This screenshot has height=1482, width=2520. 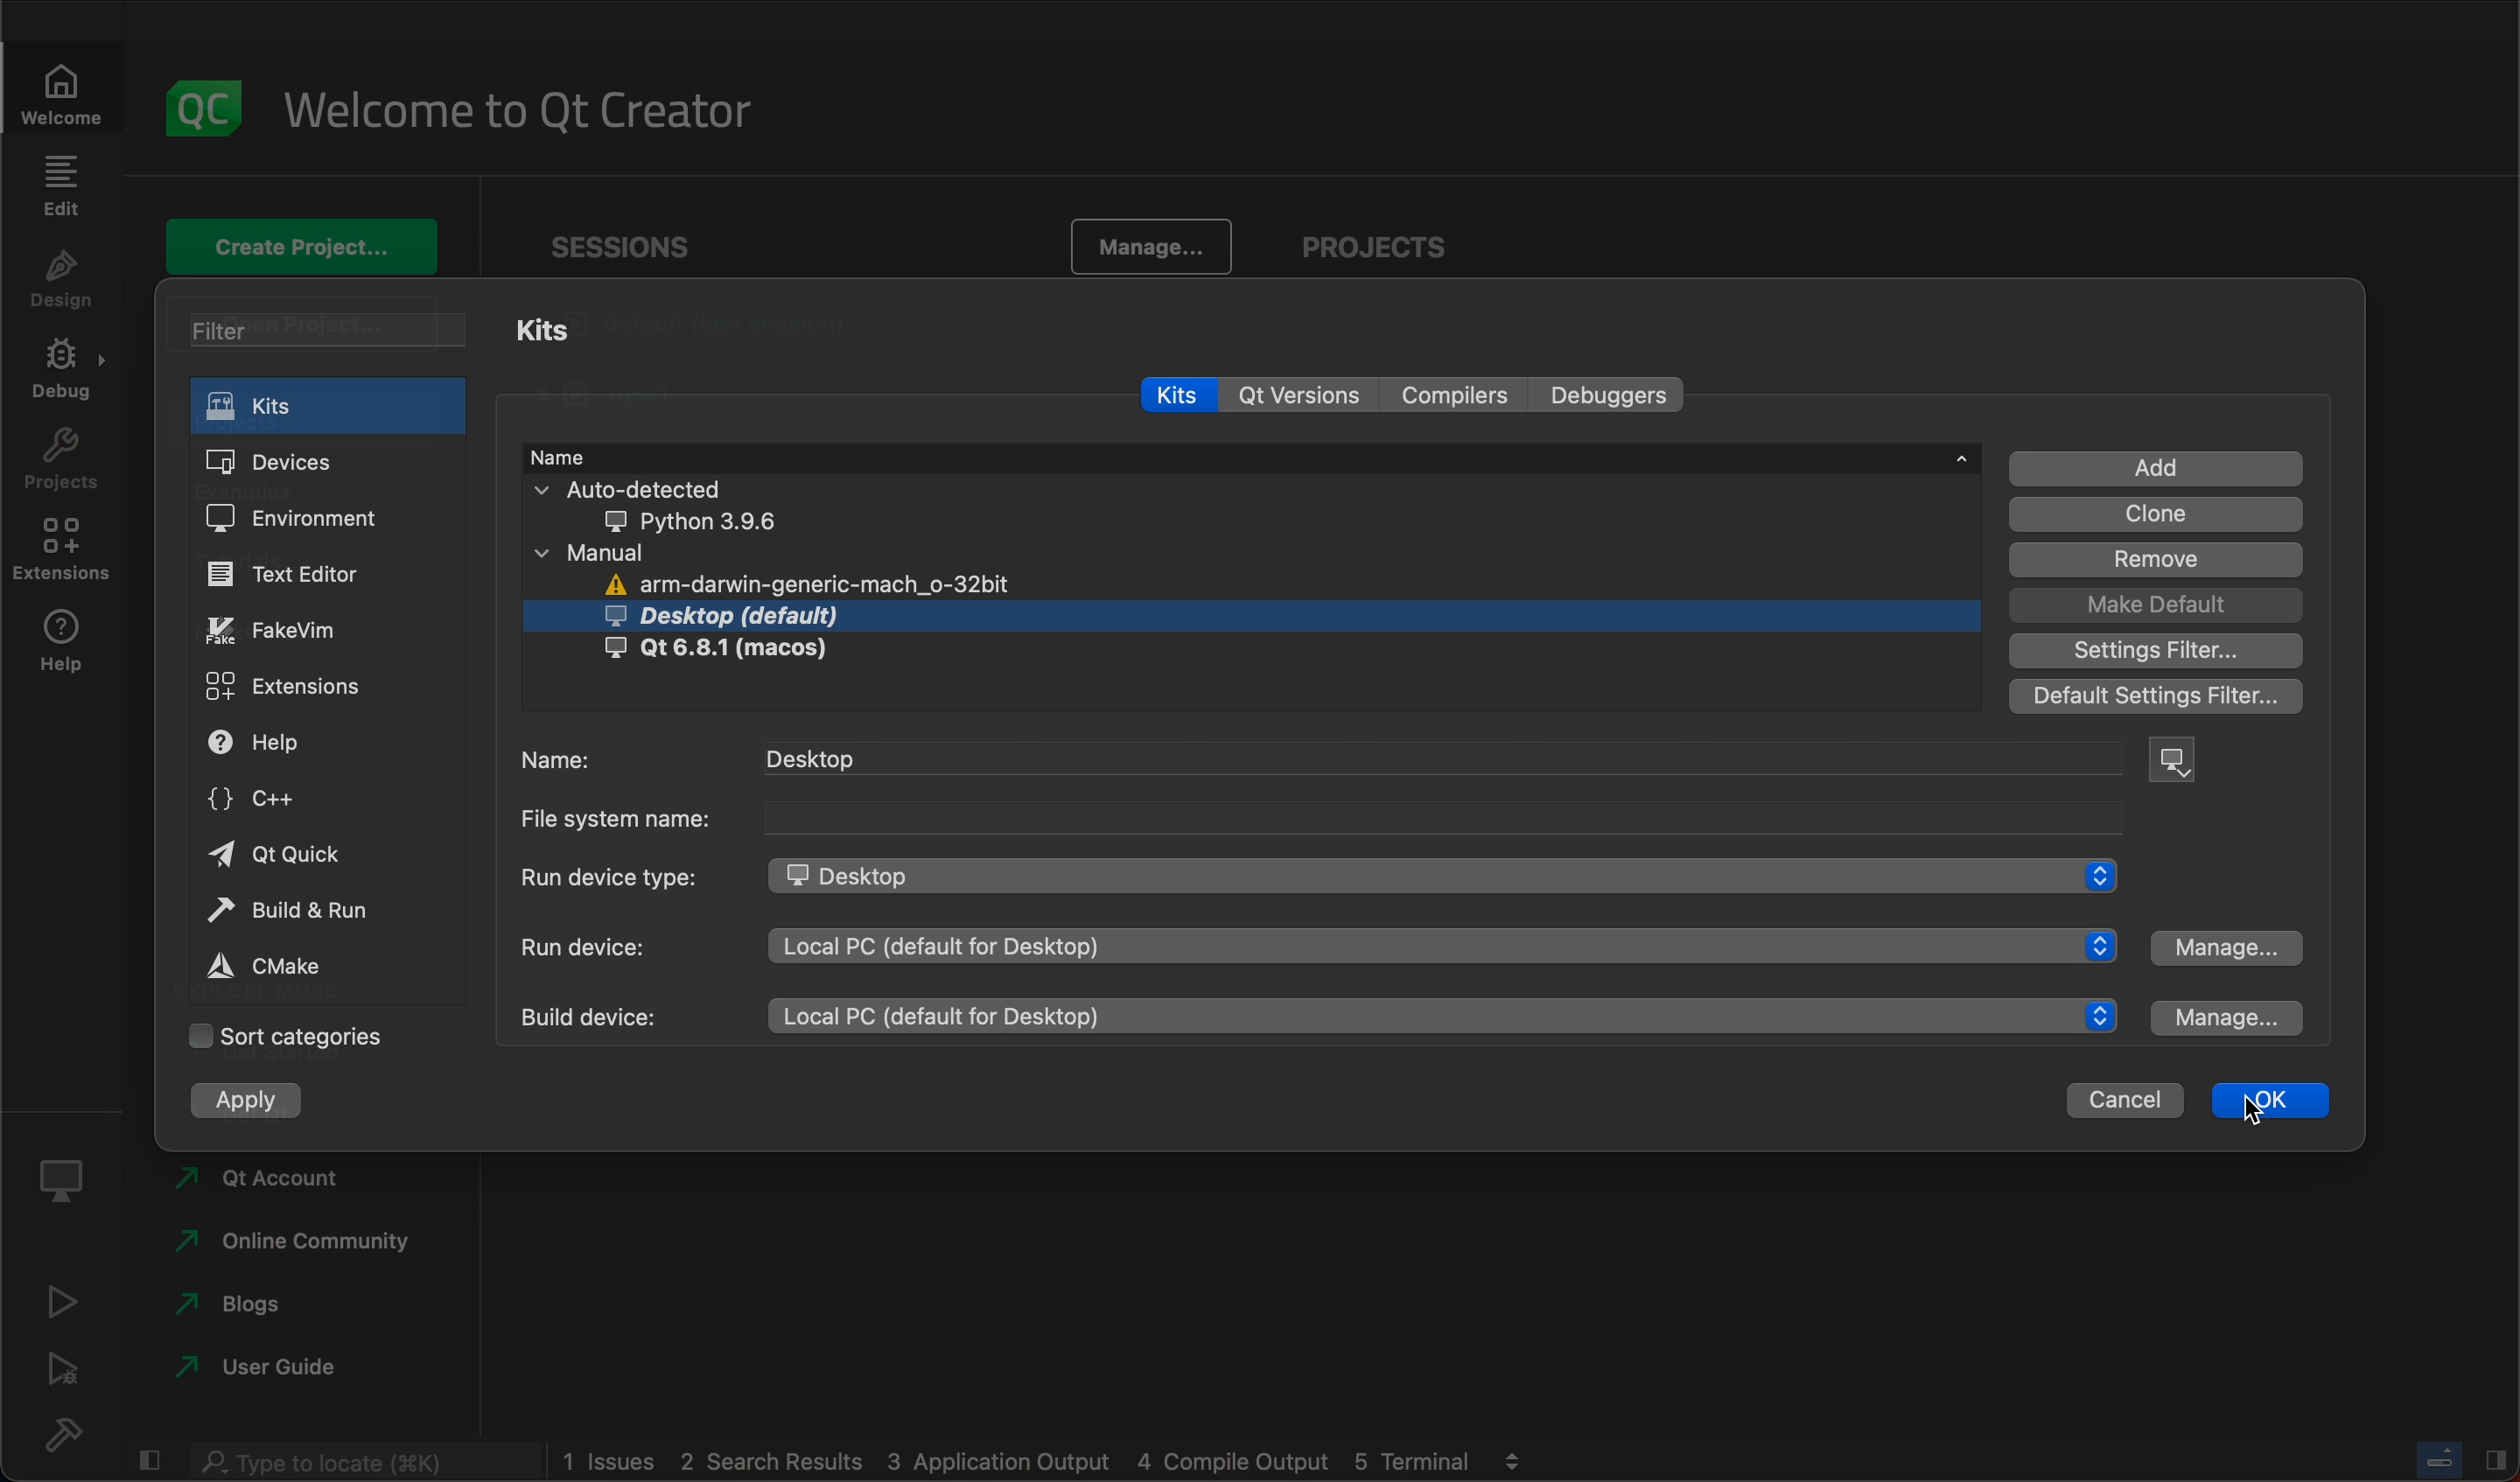 What do you see at coordinates (628, 553) in the screenshot?
I see `manual` at bounding box center [628, 553].